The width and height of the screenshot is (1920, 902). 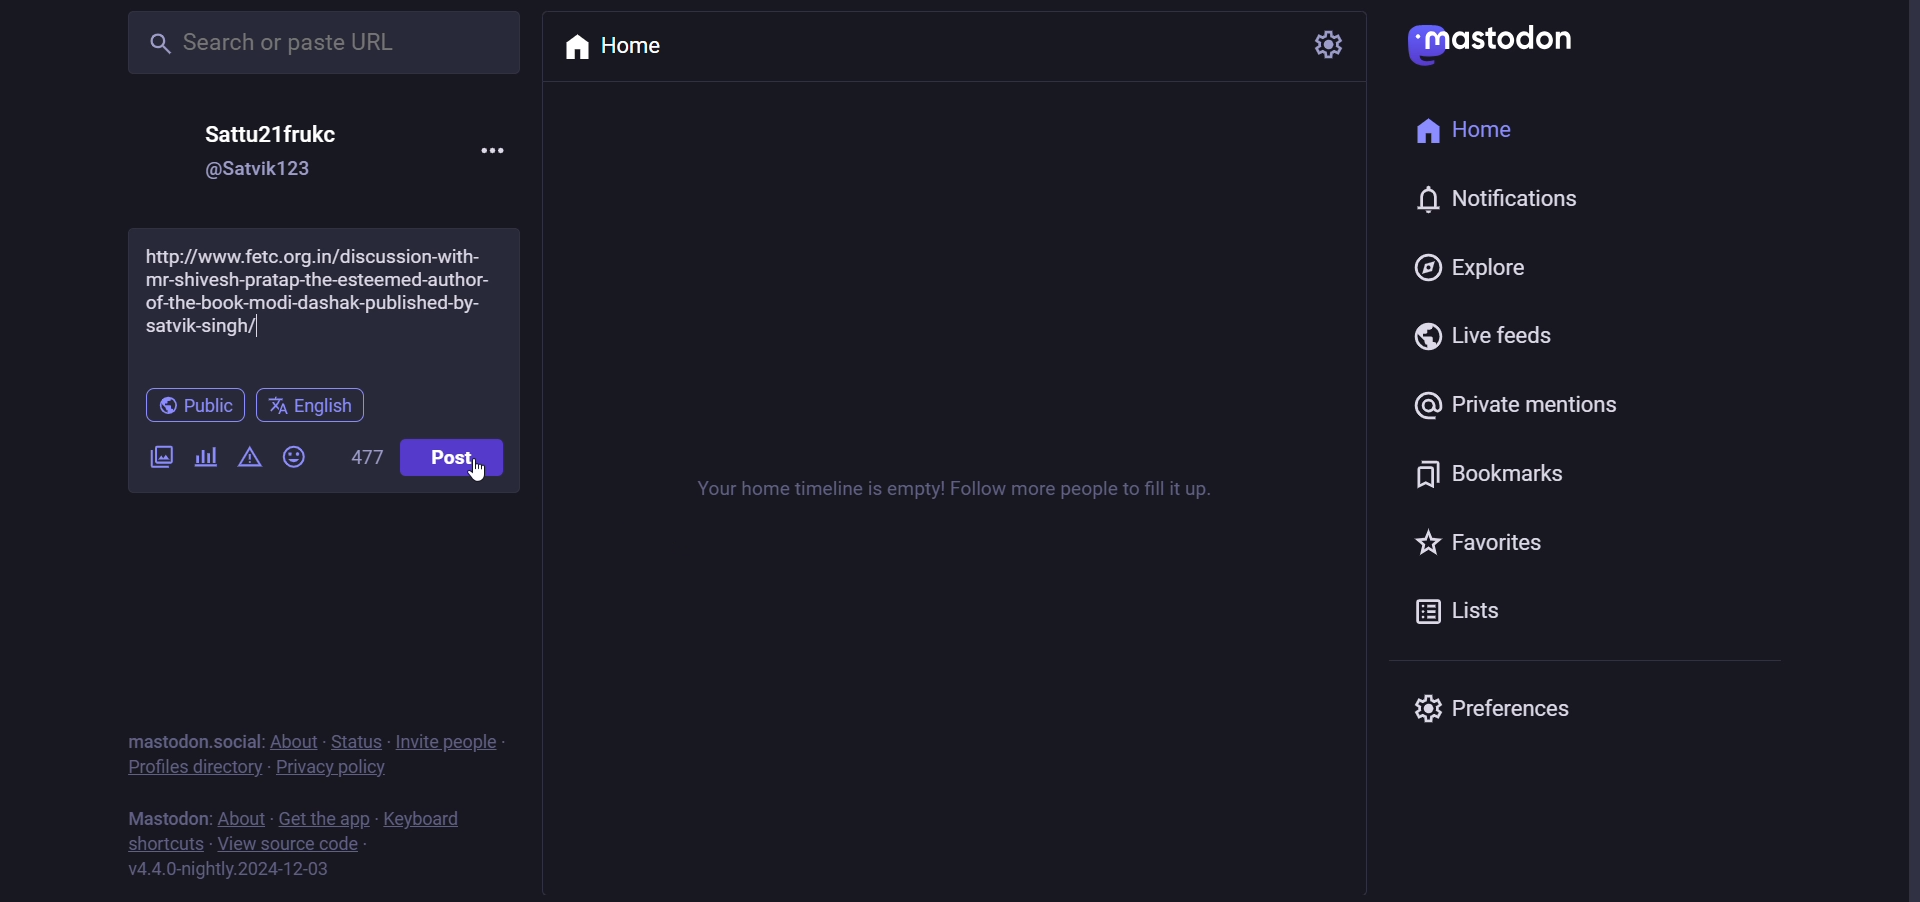 What do you see at coordinates (240, 820) in the screenshot?
I see `about` at bounding box center [240, 820].